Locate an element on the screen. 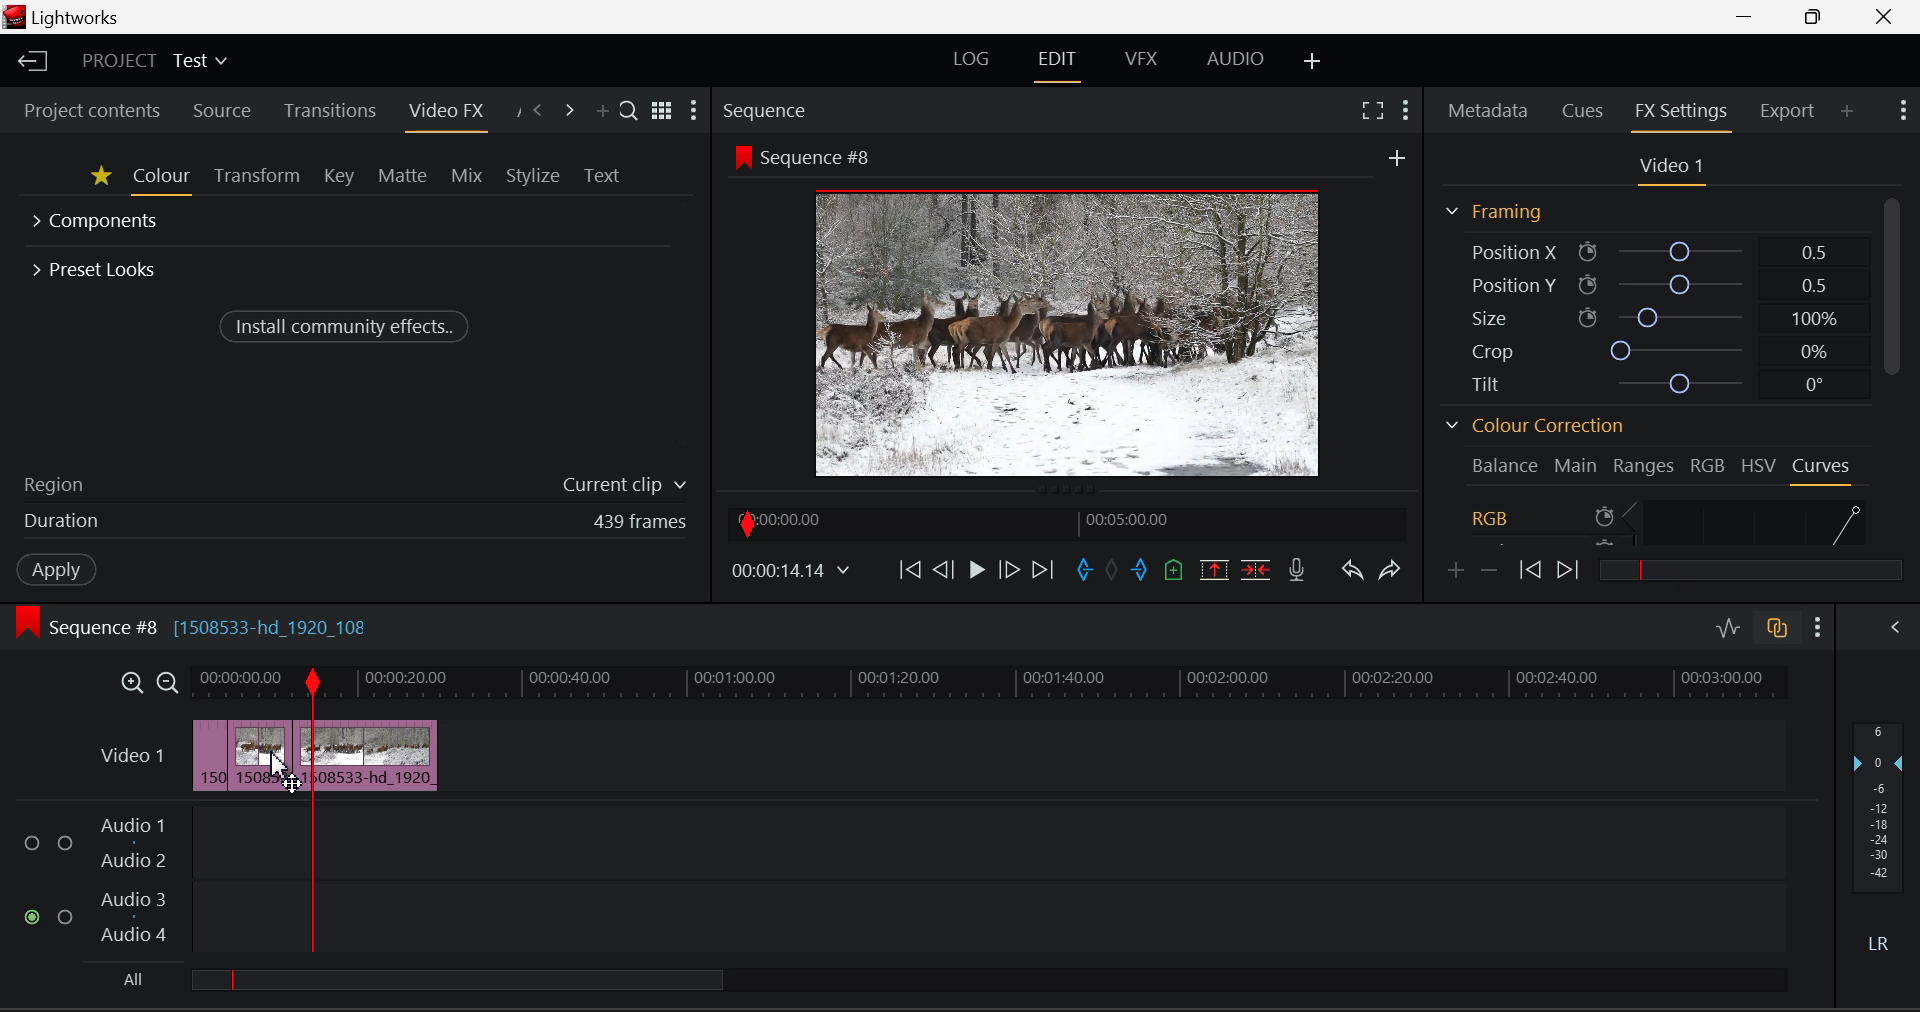 The height and width of the screenshot is (1012, 1920). Position Y is located at coordinates (1651, 283).